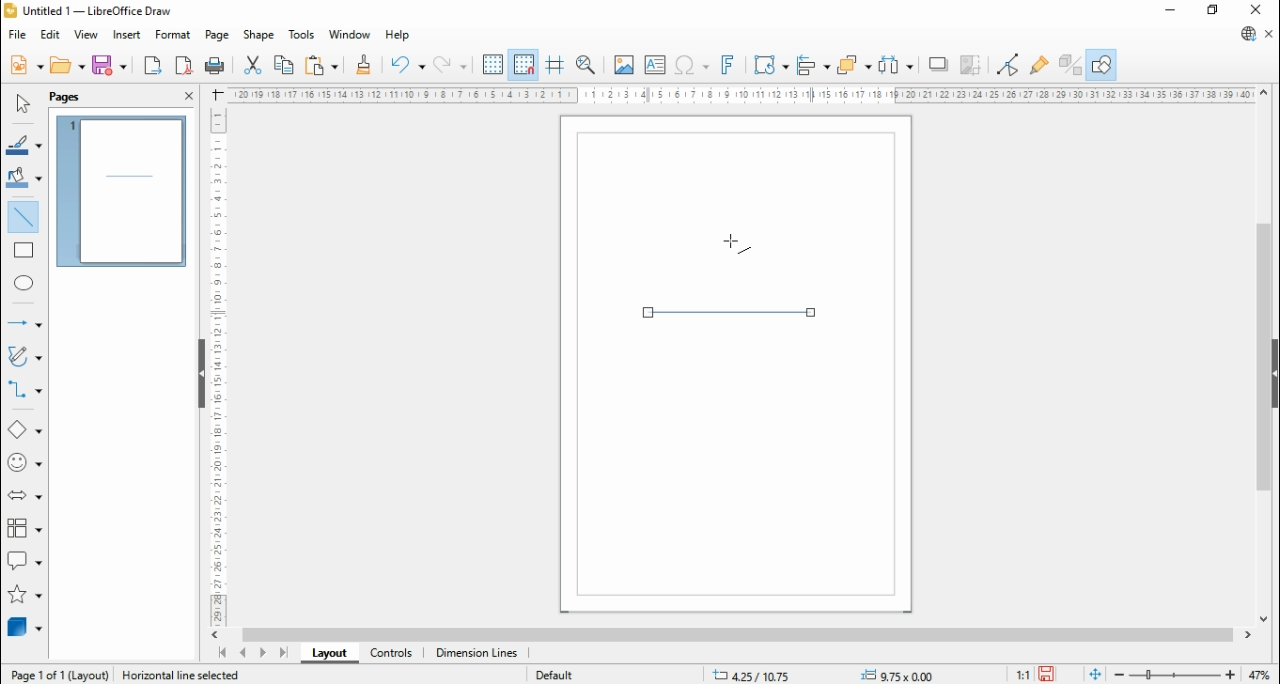 The image size is (1280, 684). I want to click on libreoffice update, so click(1247, 34).